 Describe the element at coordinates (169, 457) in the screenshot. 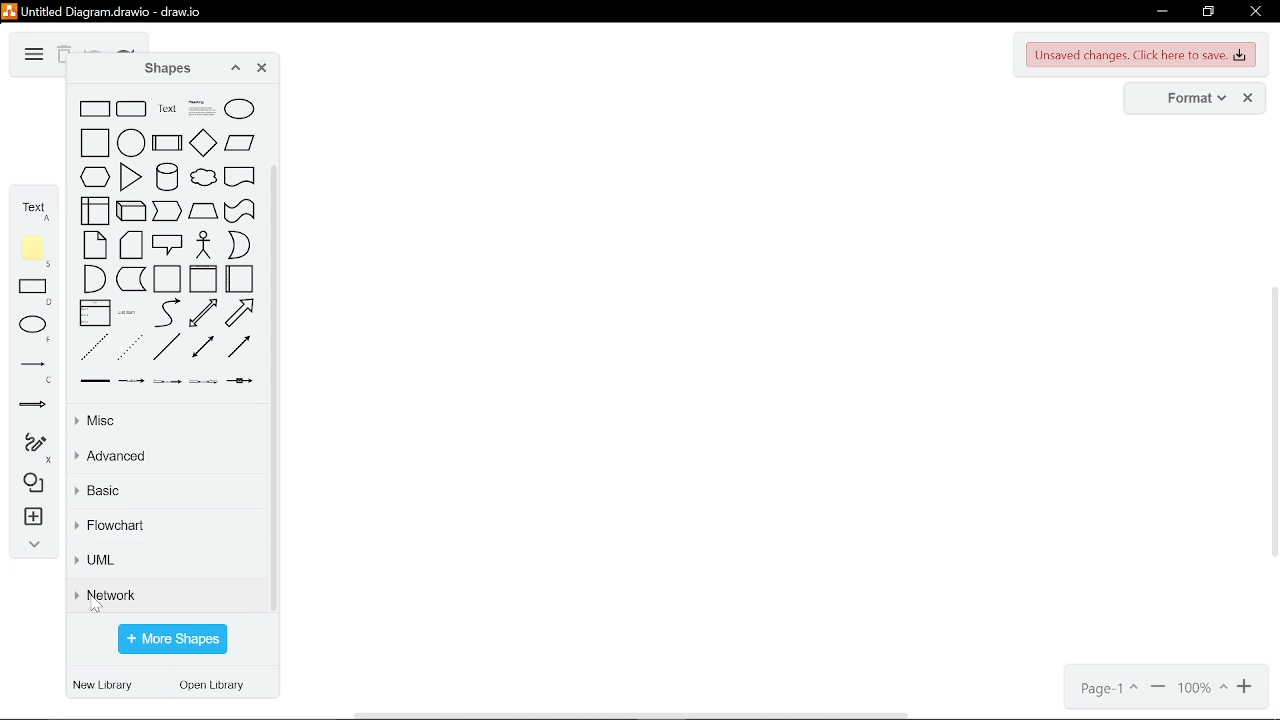

I see `Advanced` at that location.